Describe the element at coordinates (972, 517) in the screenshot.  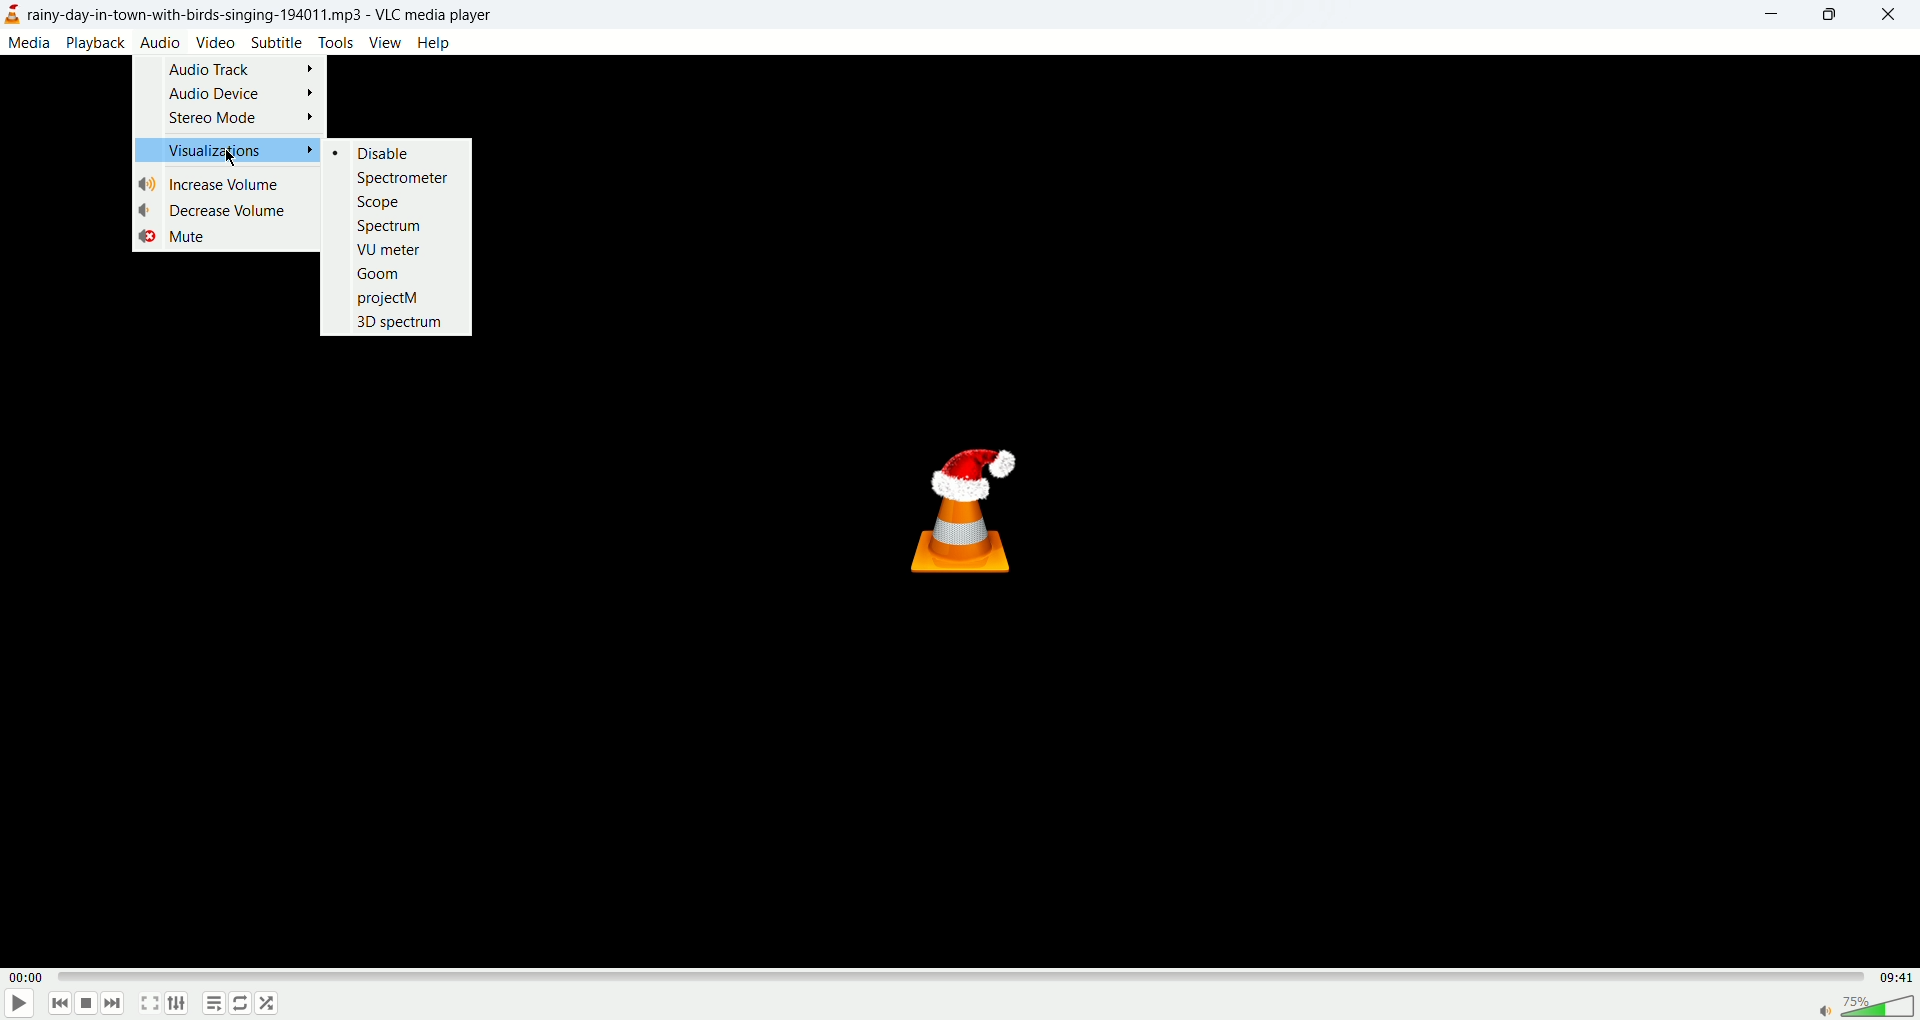
I see `vlc logo` at that location.